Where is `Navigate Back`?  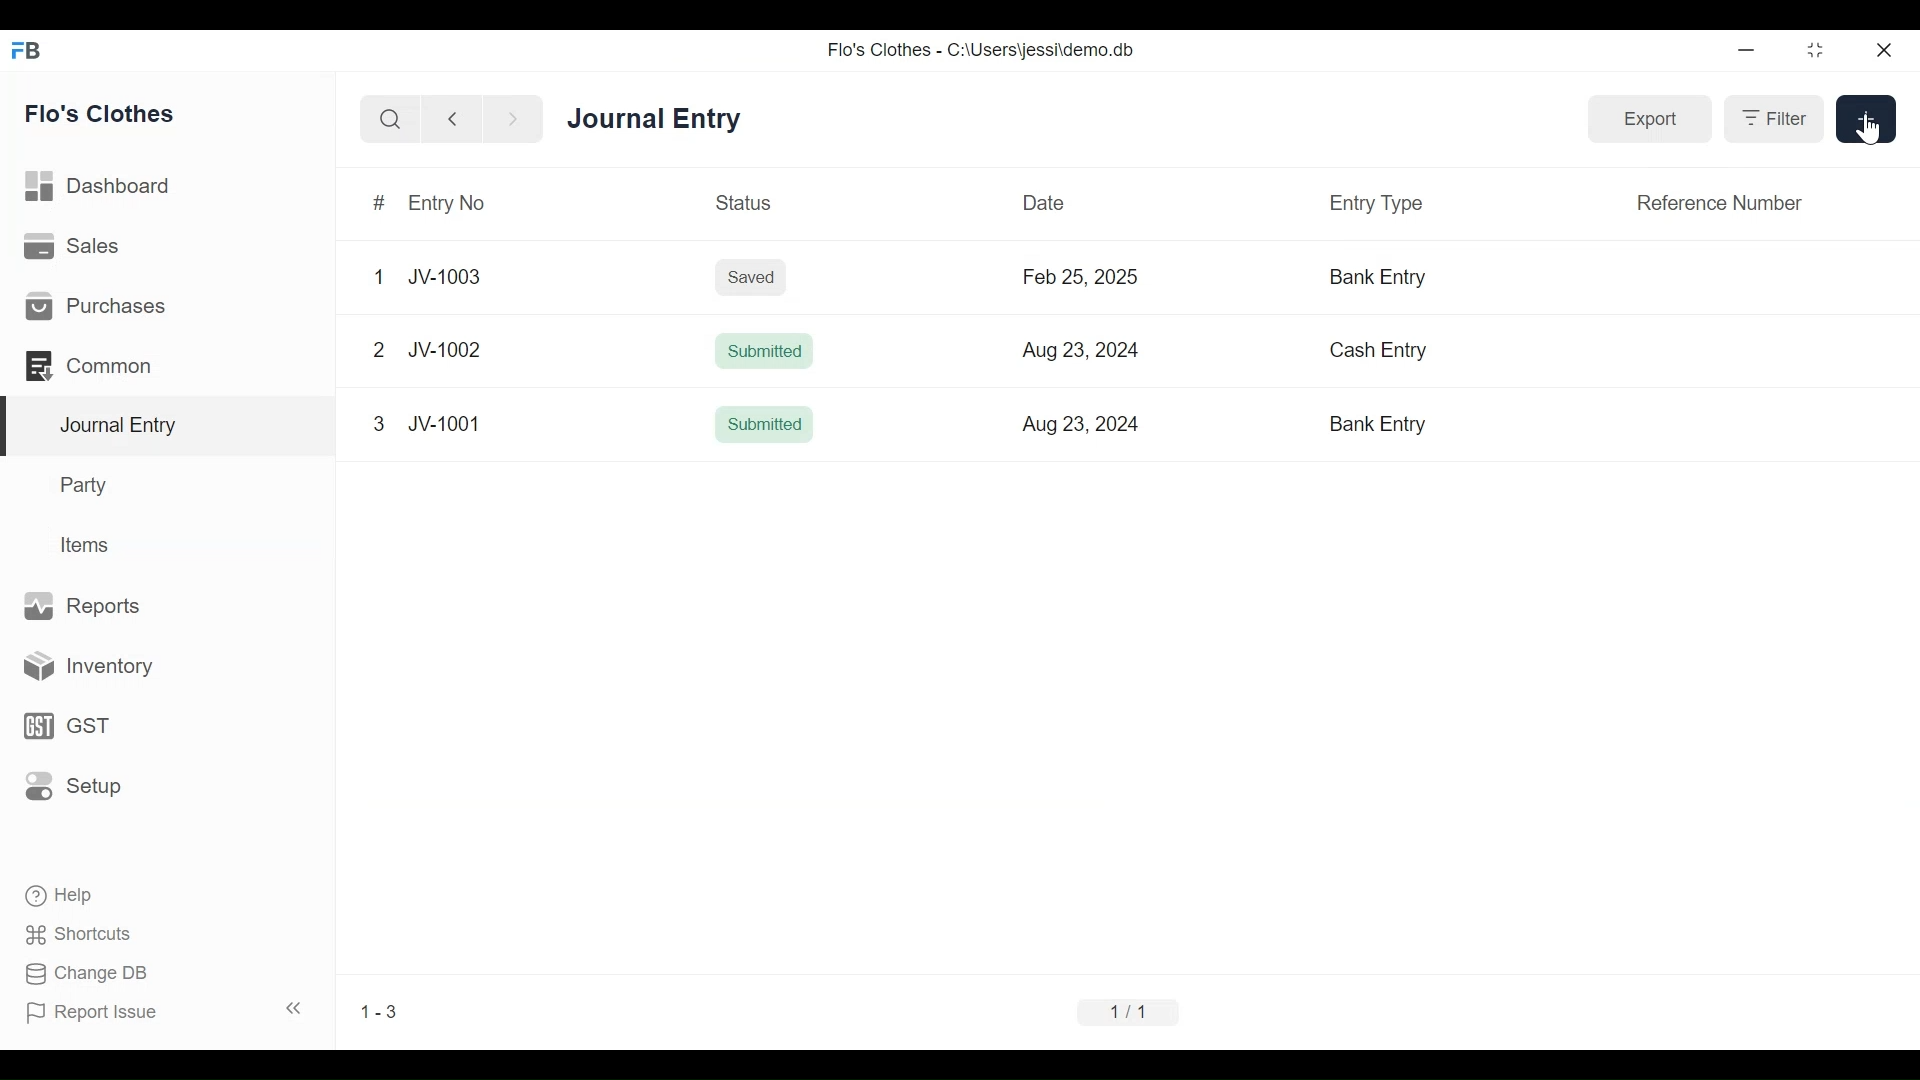
Navigate Back is located at coordinates (451, 120).